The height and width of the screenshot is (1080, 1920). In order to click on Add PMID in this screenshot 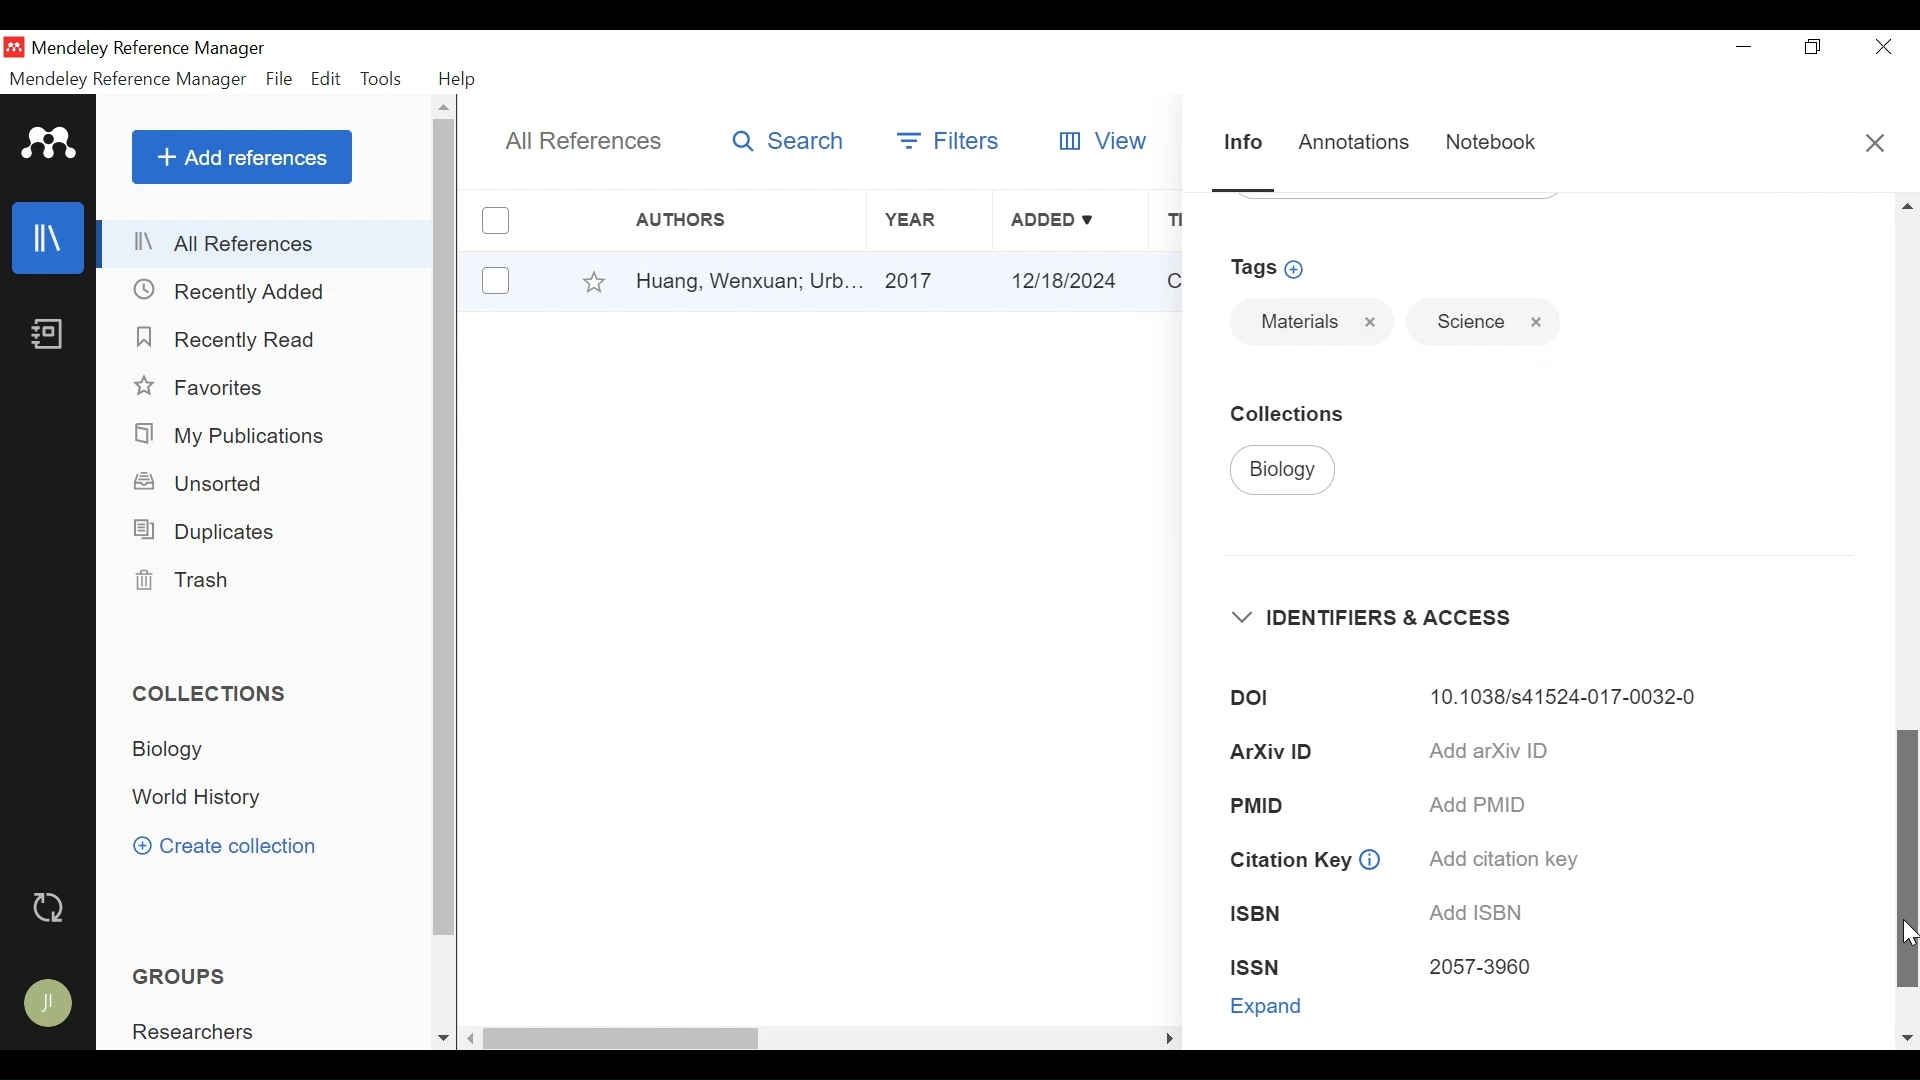, I will do `click(1486, 805)`.